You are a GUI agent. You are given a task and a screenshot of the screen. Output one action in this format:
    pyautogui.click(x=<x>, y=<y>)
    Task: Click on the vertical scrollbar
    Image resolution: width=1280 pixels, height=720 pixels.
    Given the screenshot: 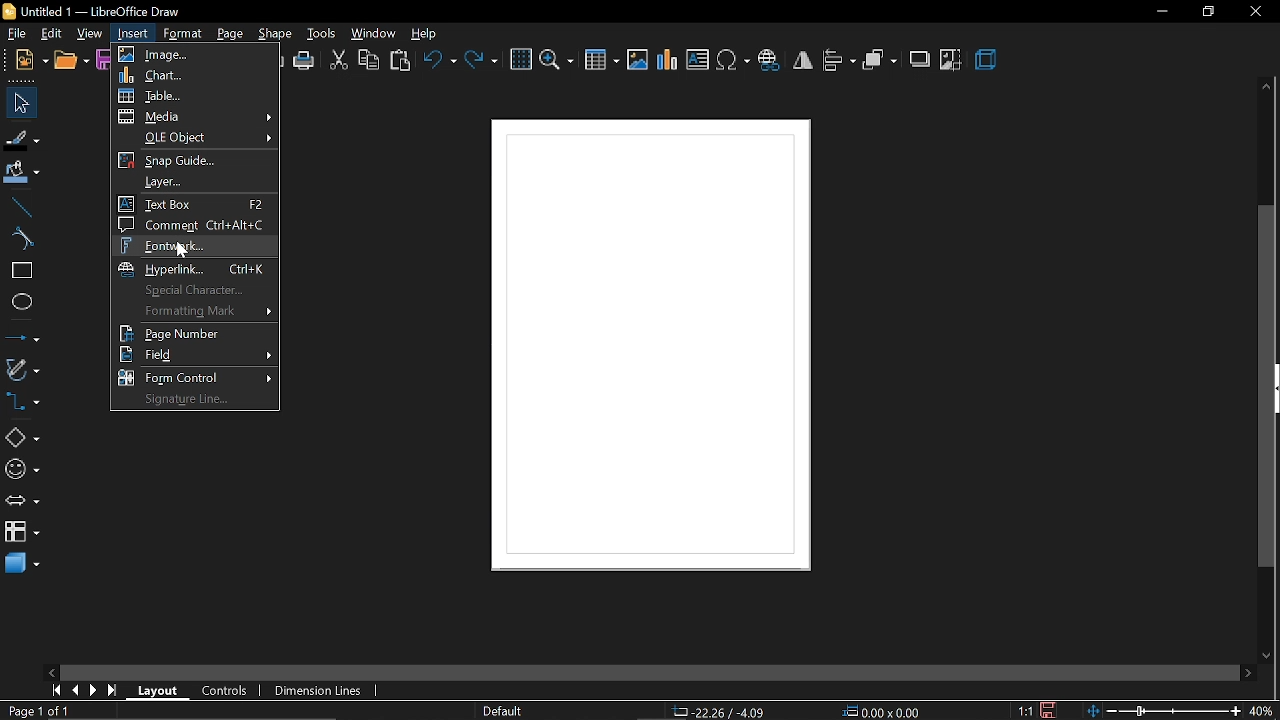 What is the action you would take?
    pyautogui.click(x=1268, y=388)
    